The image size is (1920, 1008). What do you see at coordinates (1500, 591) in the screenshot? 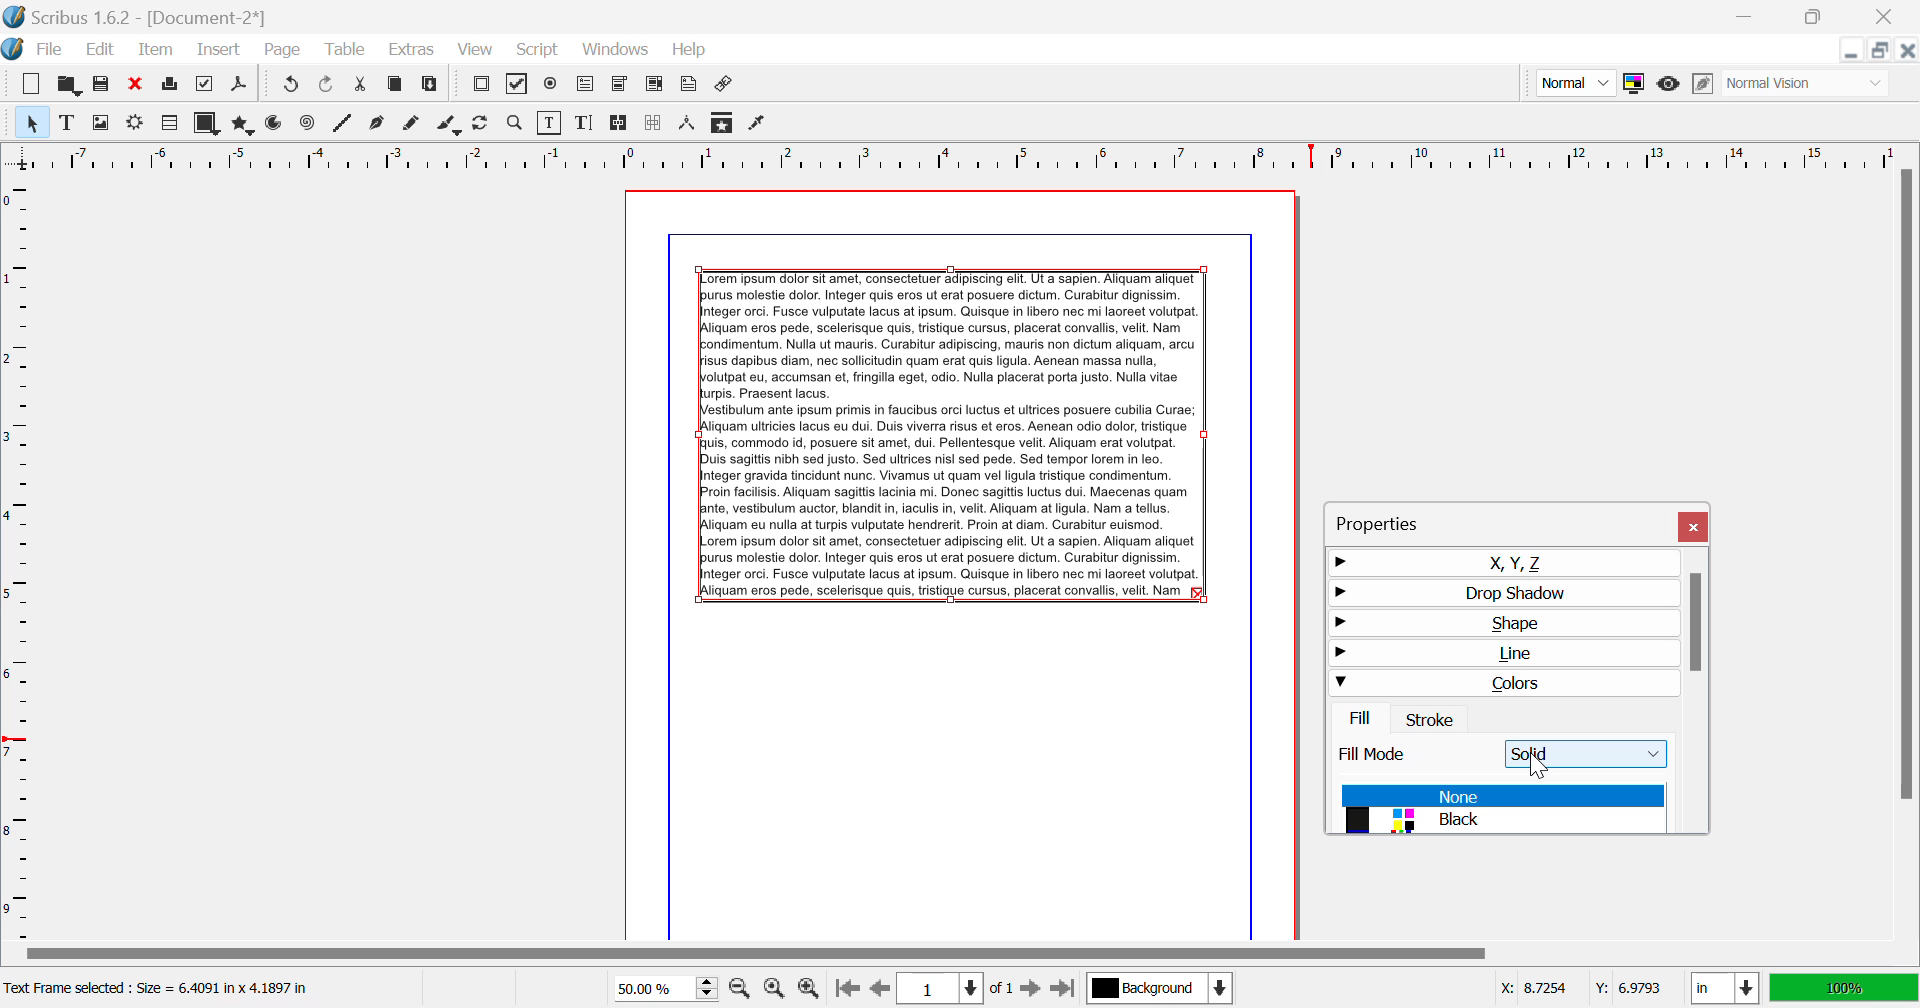
I see `Drop Shadow` at bounding box center [1500, 591].